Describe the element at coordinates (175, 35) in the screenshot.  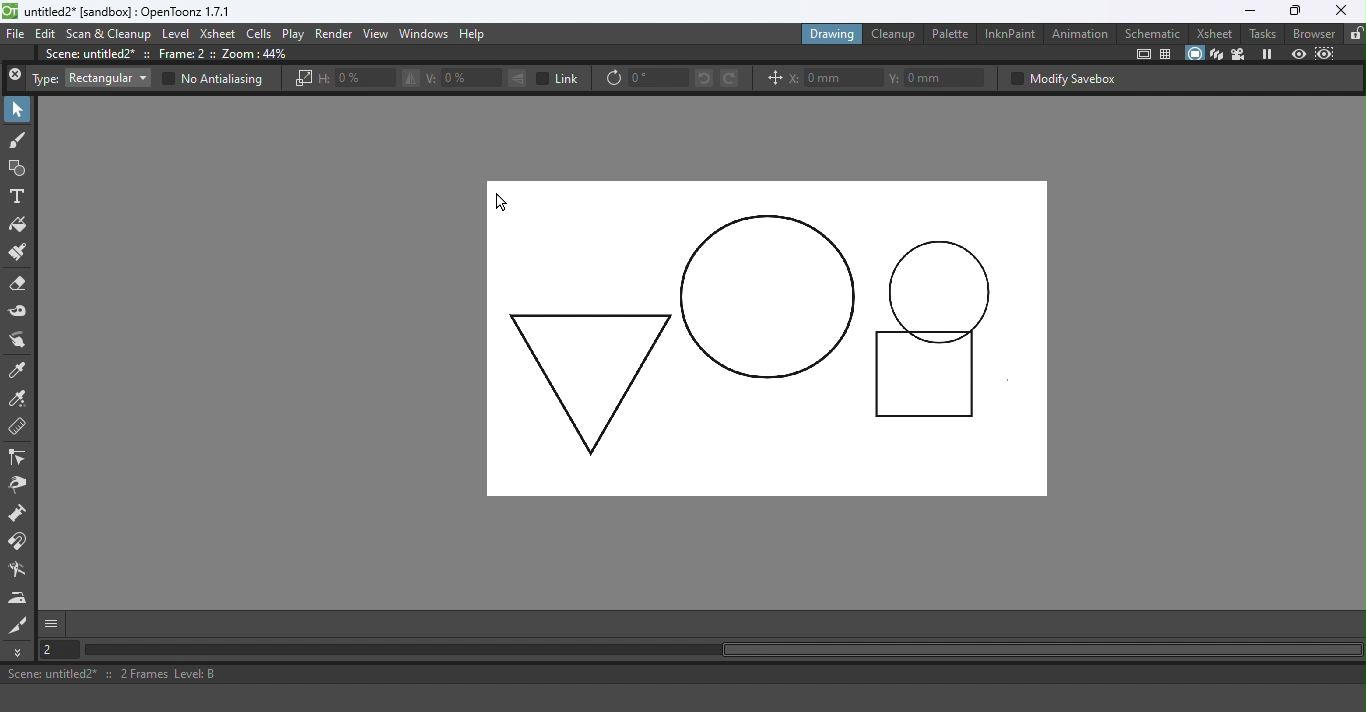
I see `Level` at that location.